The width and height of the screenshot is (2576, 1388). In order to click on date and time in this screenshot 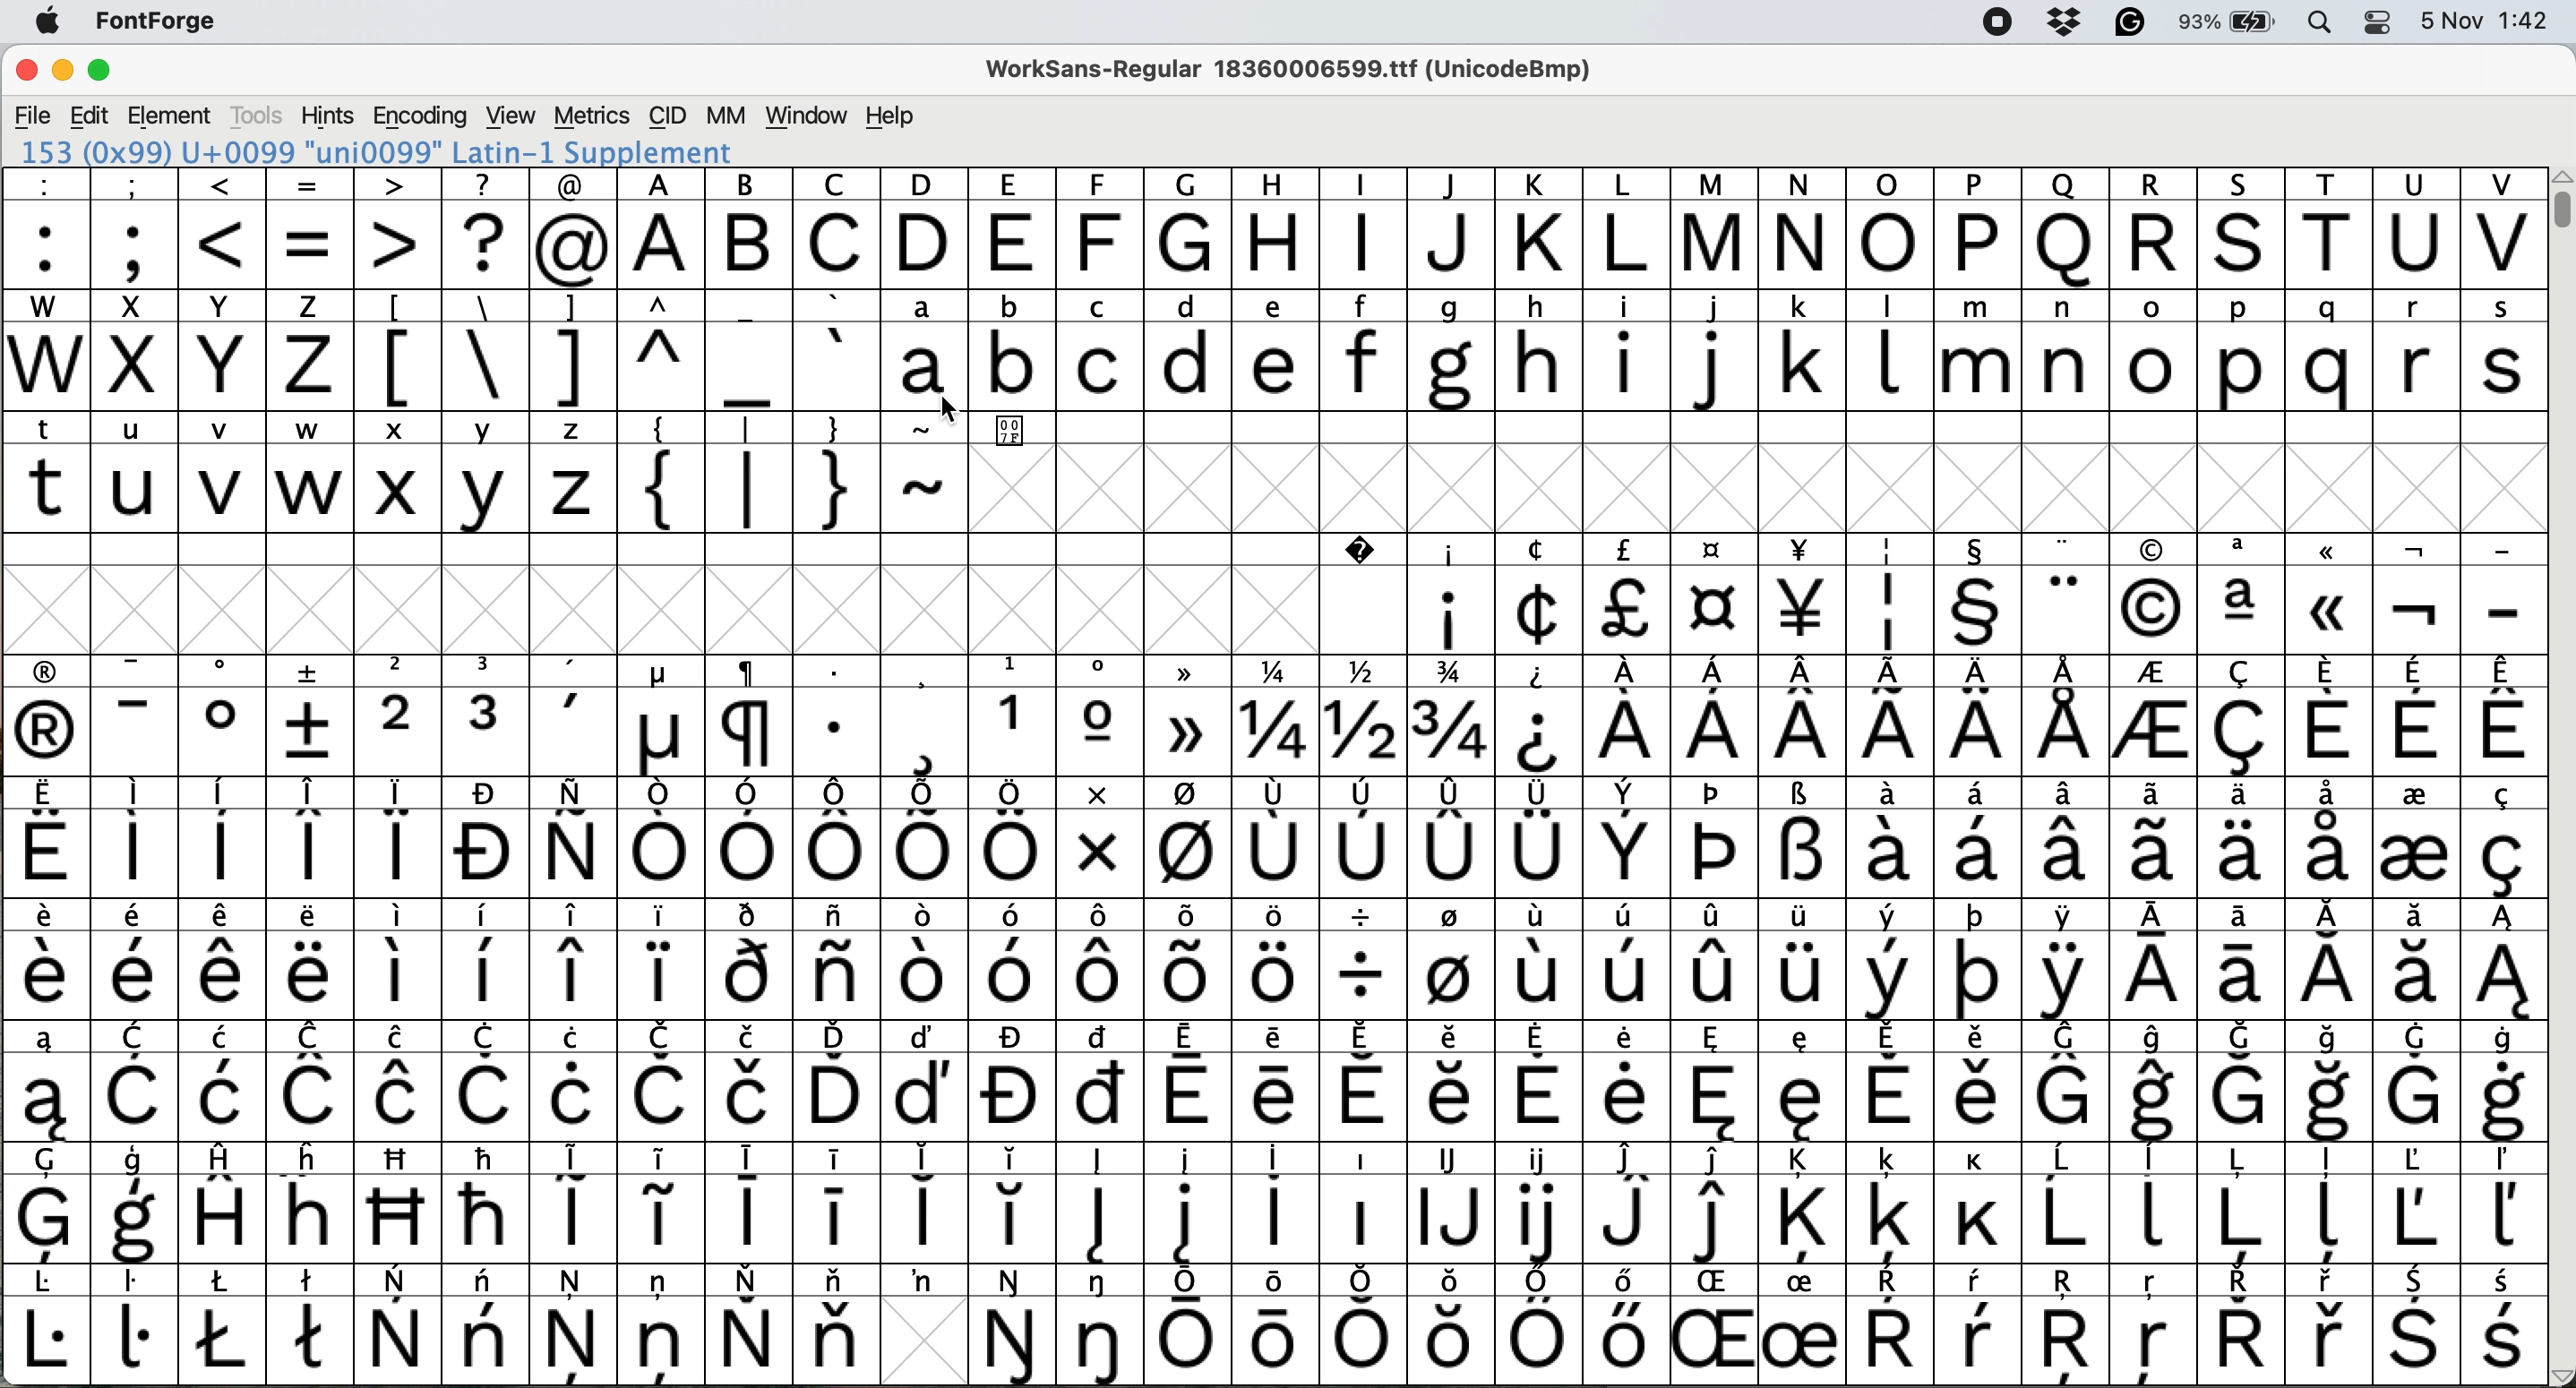, I will do `click(2486, 18)`.